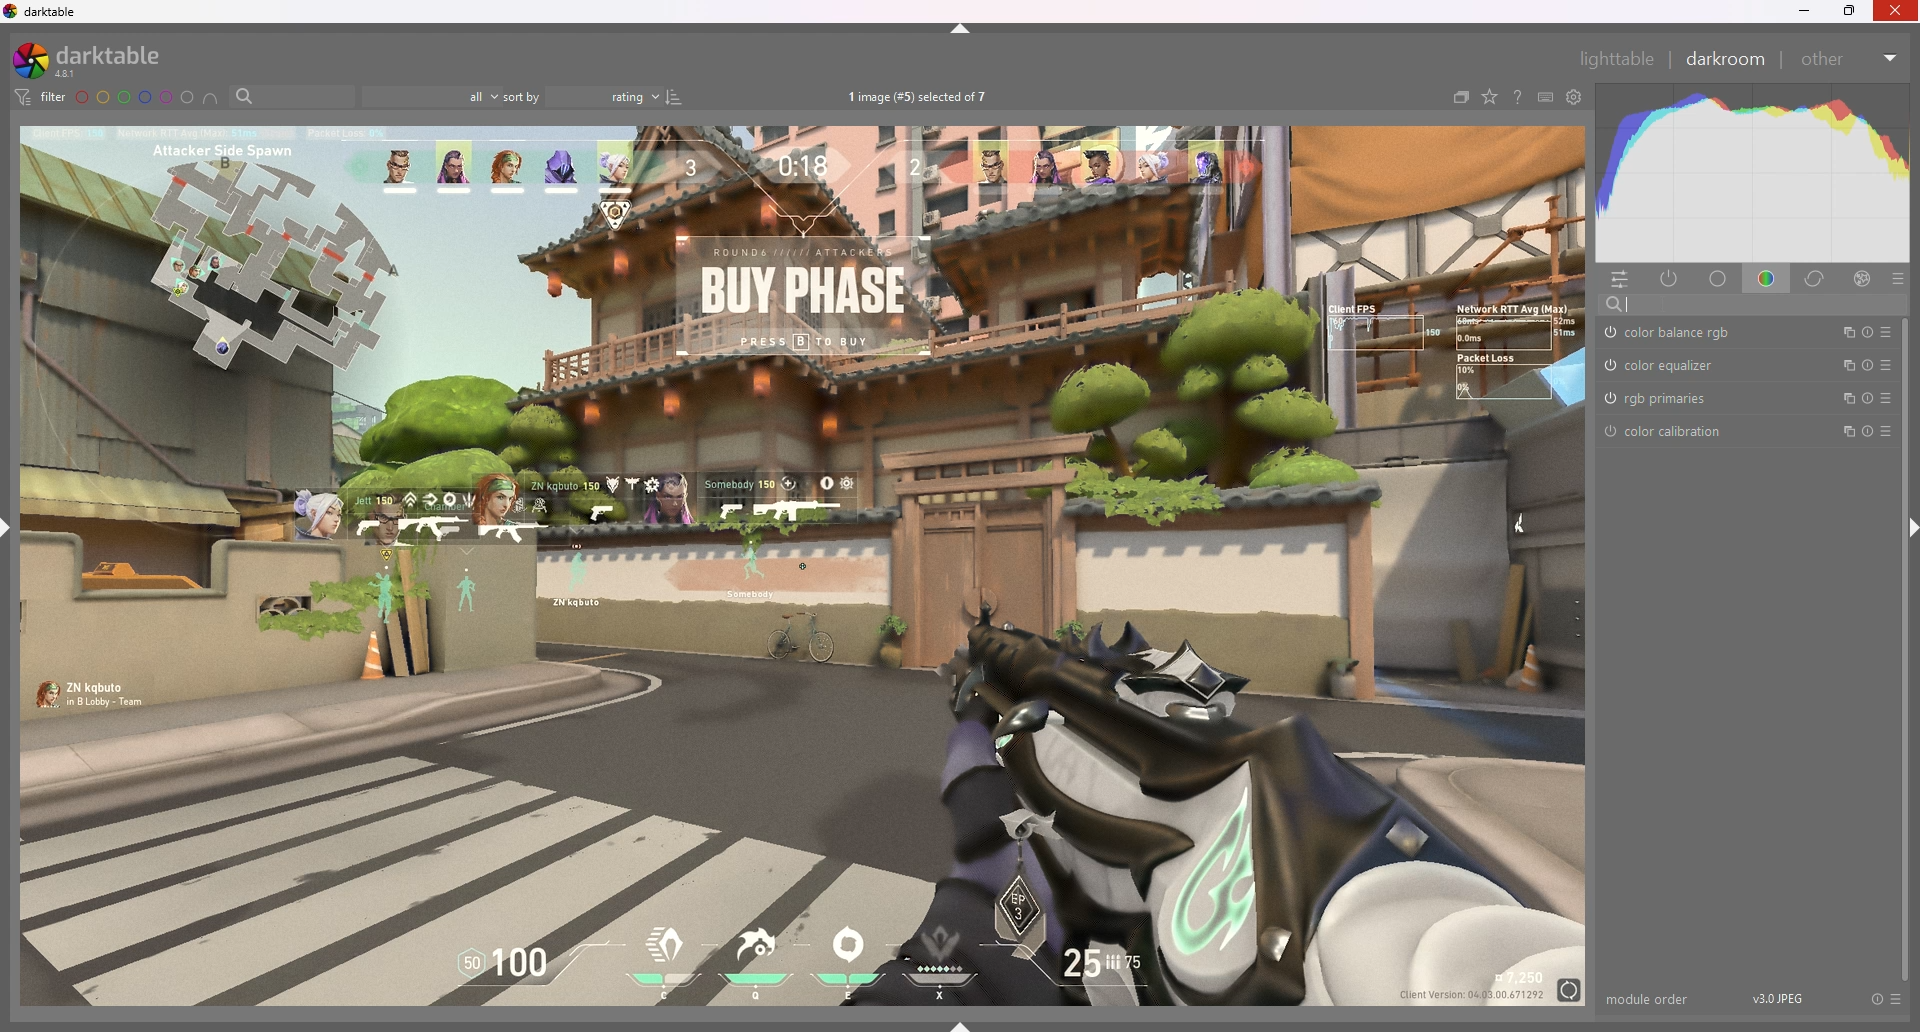 The width and height of the screenshot is (1920, 1032). I want to click on active module, so click(1672, 280).